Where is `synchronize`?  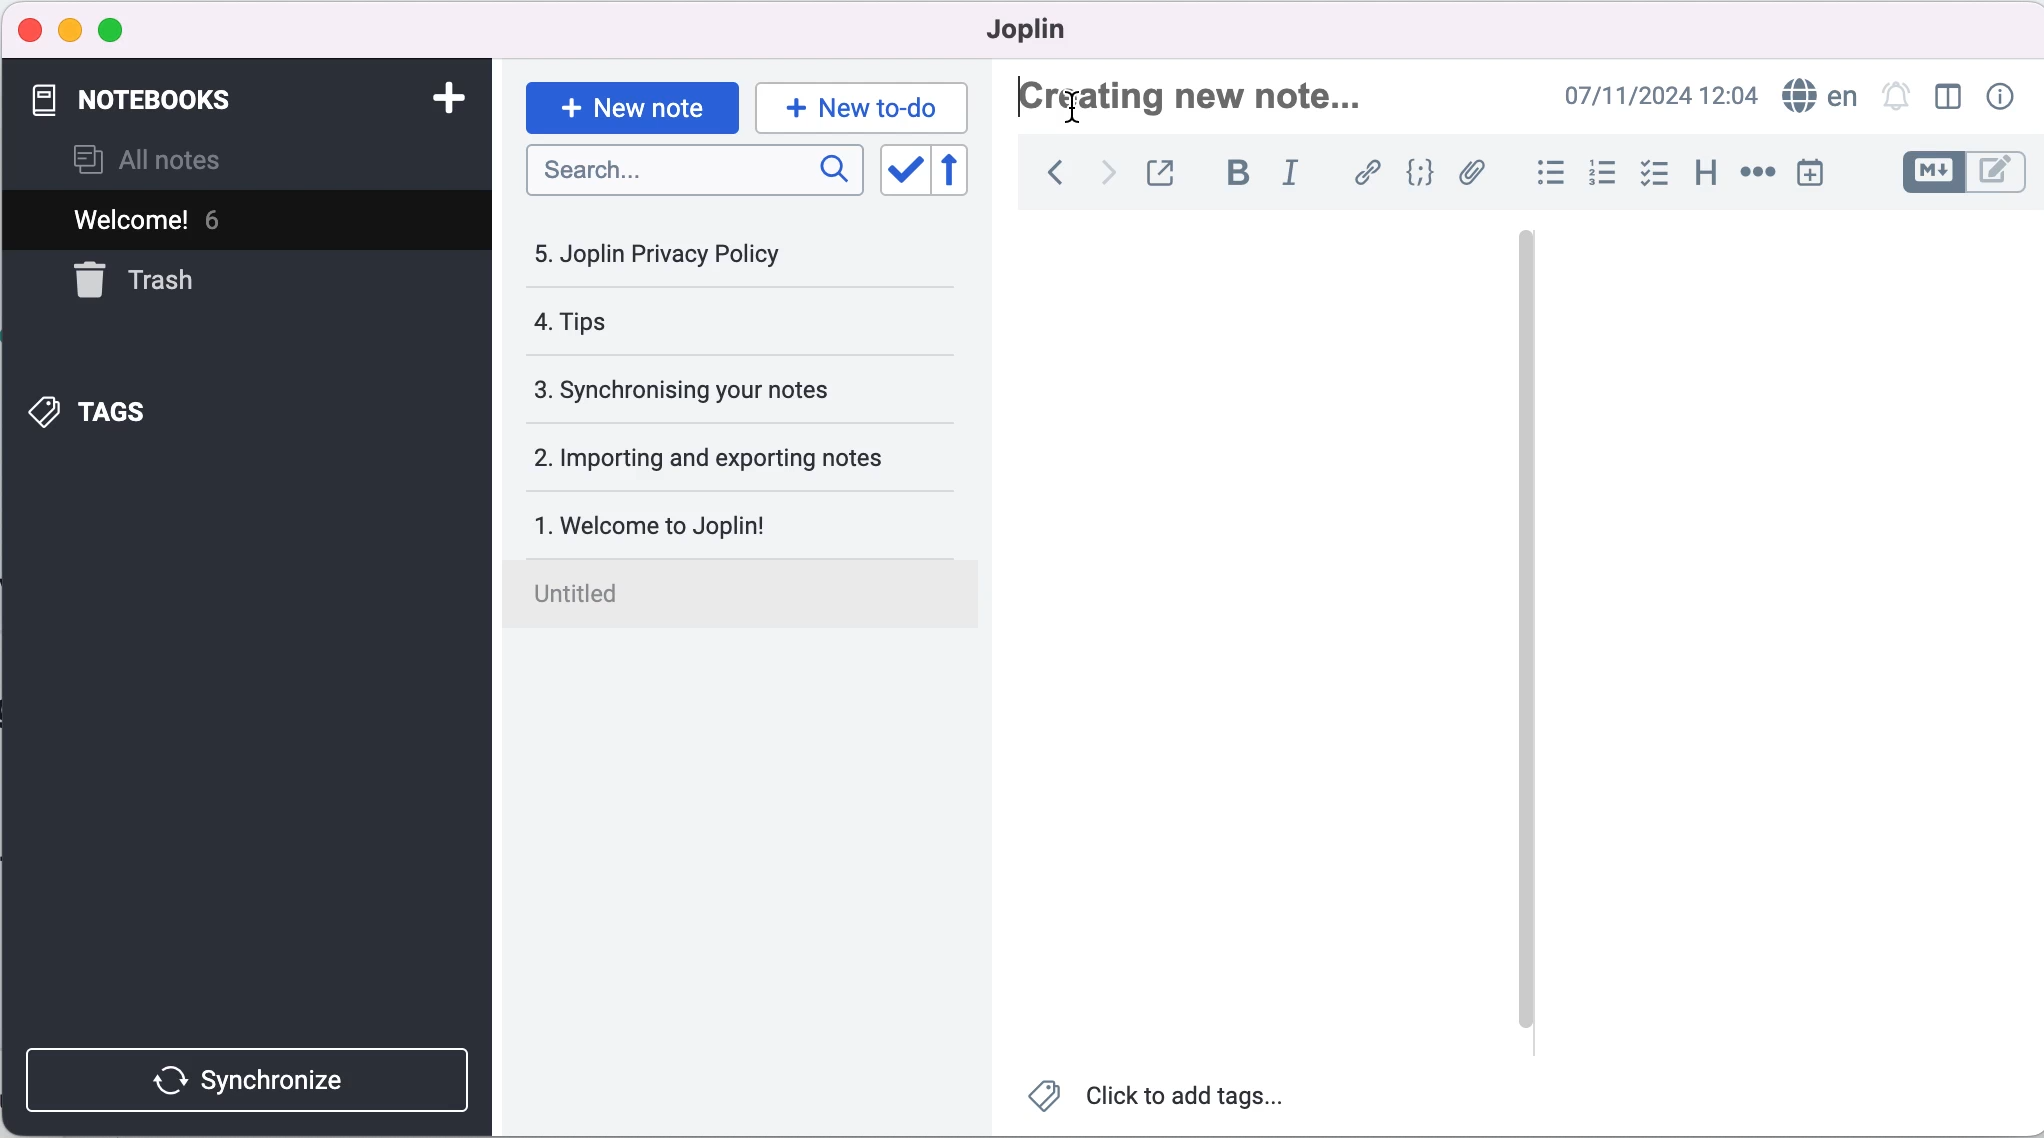 synchronize is located at coordinates (245, 1069).